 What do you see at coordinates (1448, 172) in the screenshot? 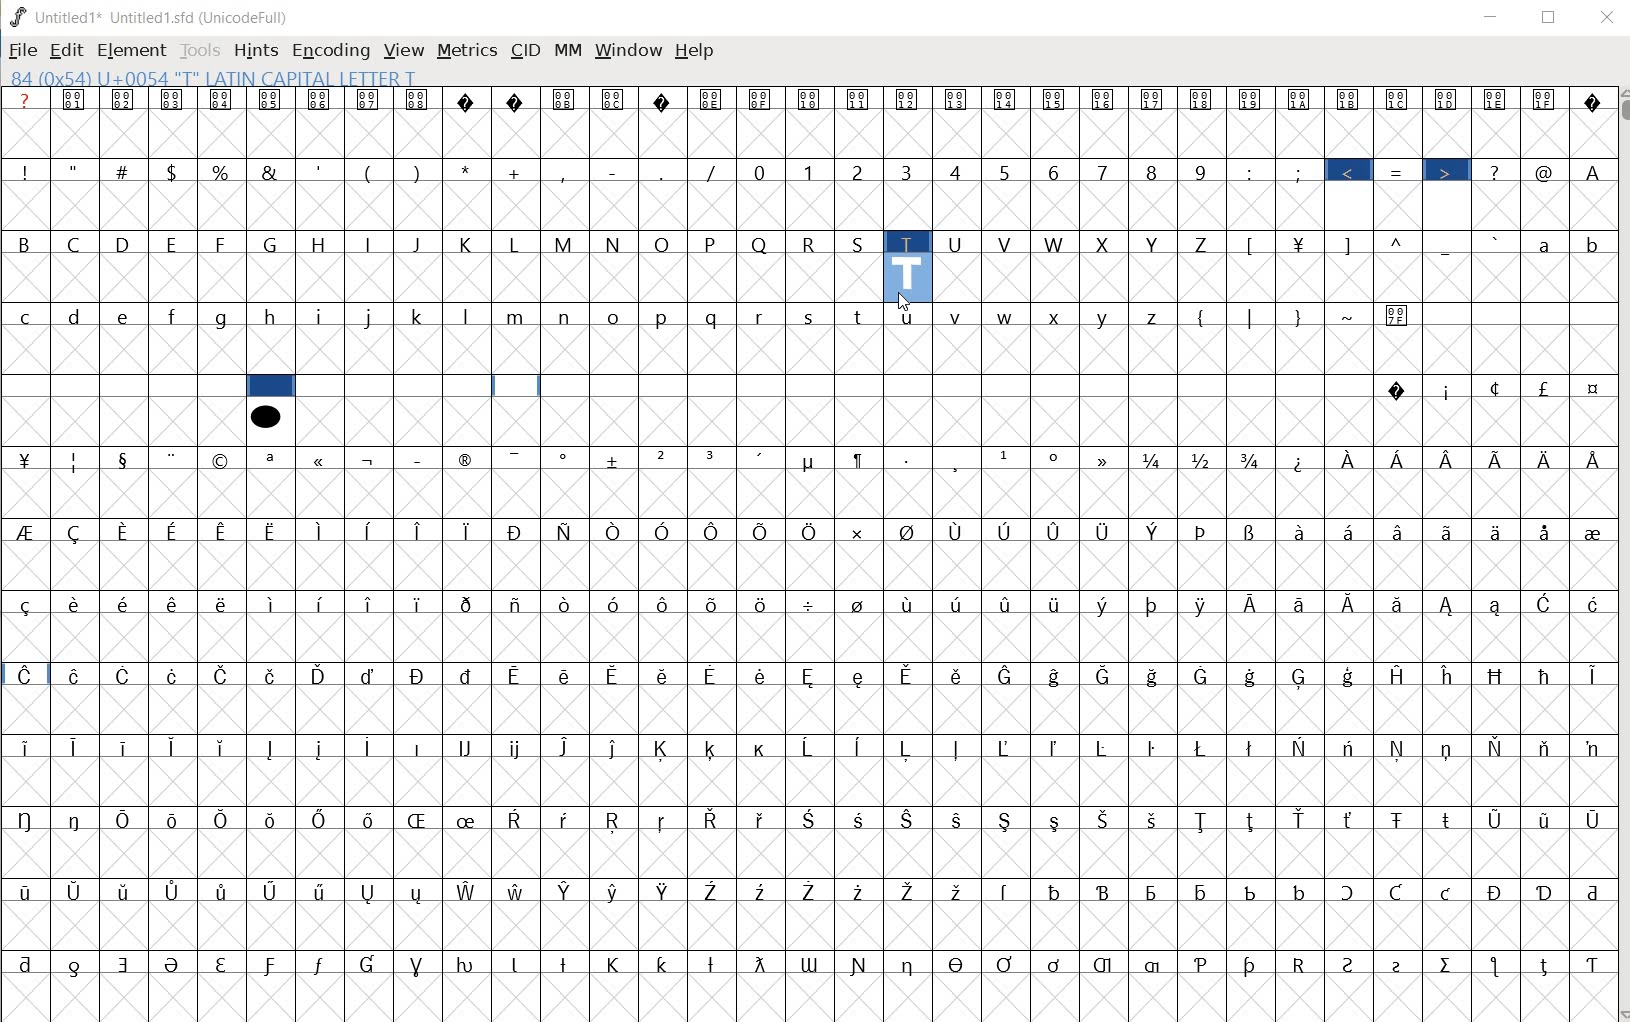
I see `>` at bounding box center [1448, 172].